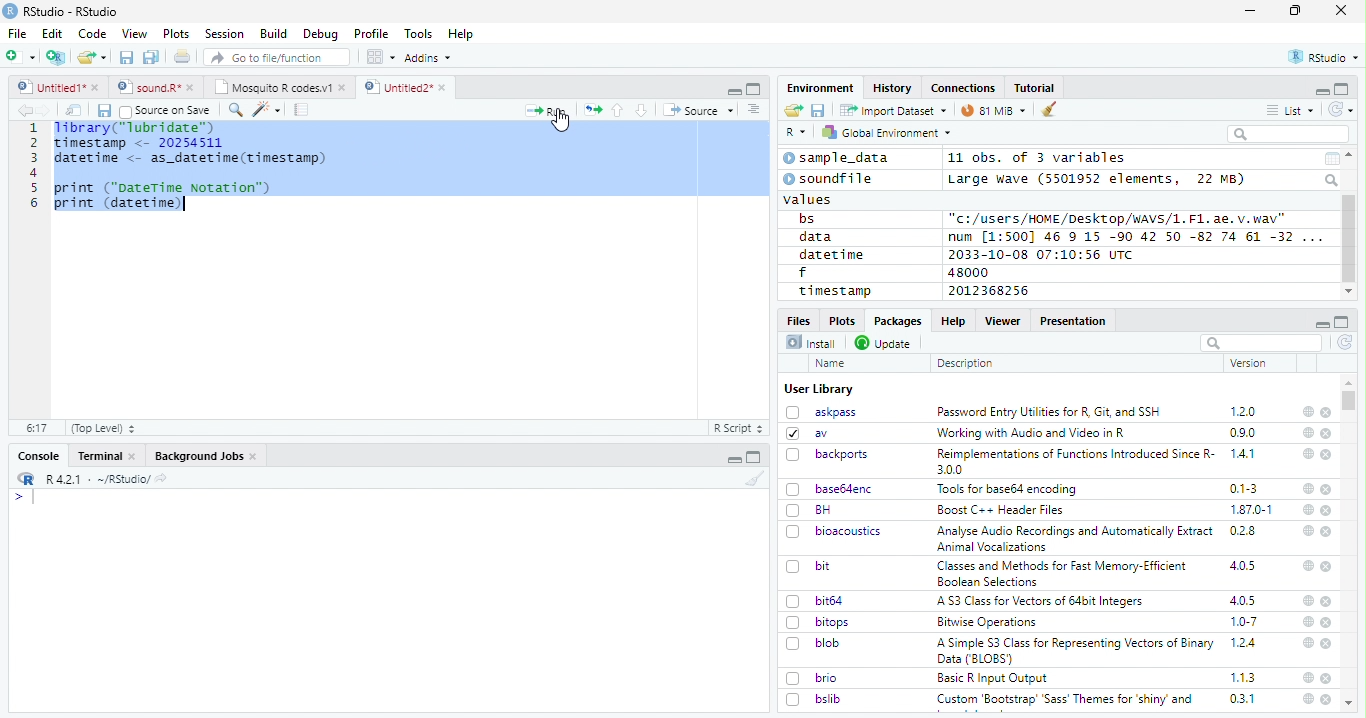 This screenshot has height=718, width=1366. Describe the element at coordinates (966, 272) in the screenshot. I see `48000` at that location.